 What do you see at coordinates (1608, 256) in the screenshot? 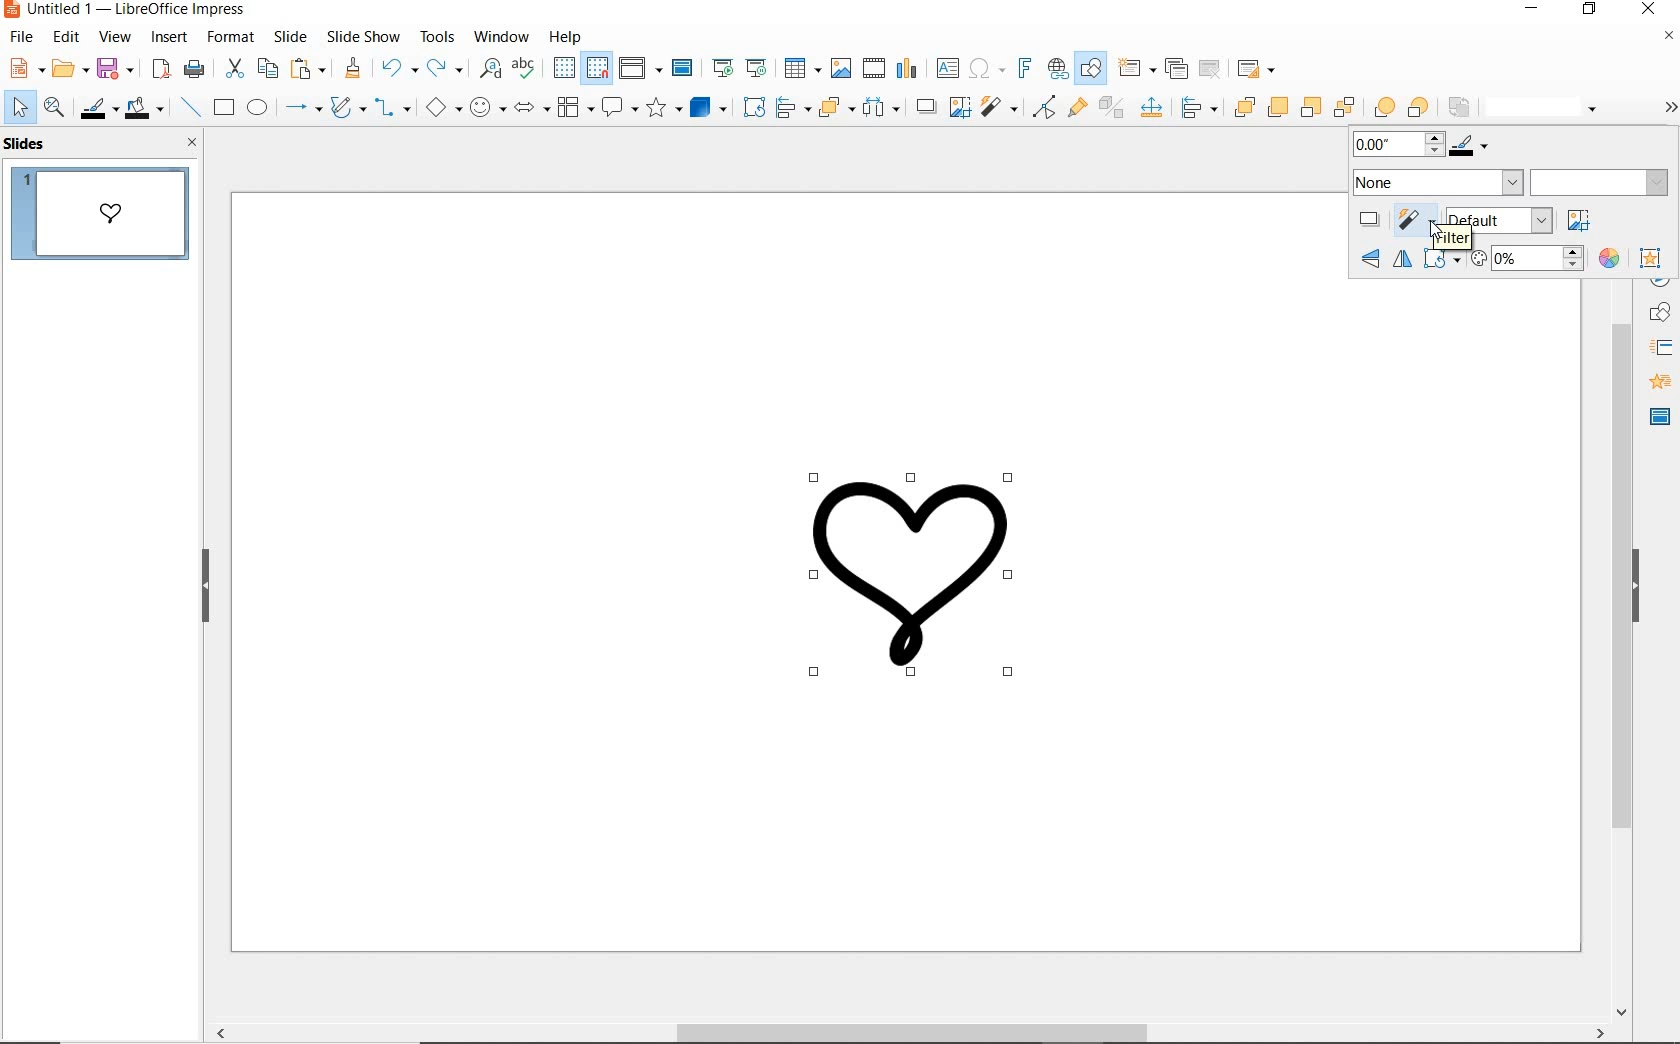
I see `color` at bounding box center [1608, 256].